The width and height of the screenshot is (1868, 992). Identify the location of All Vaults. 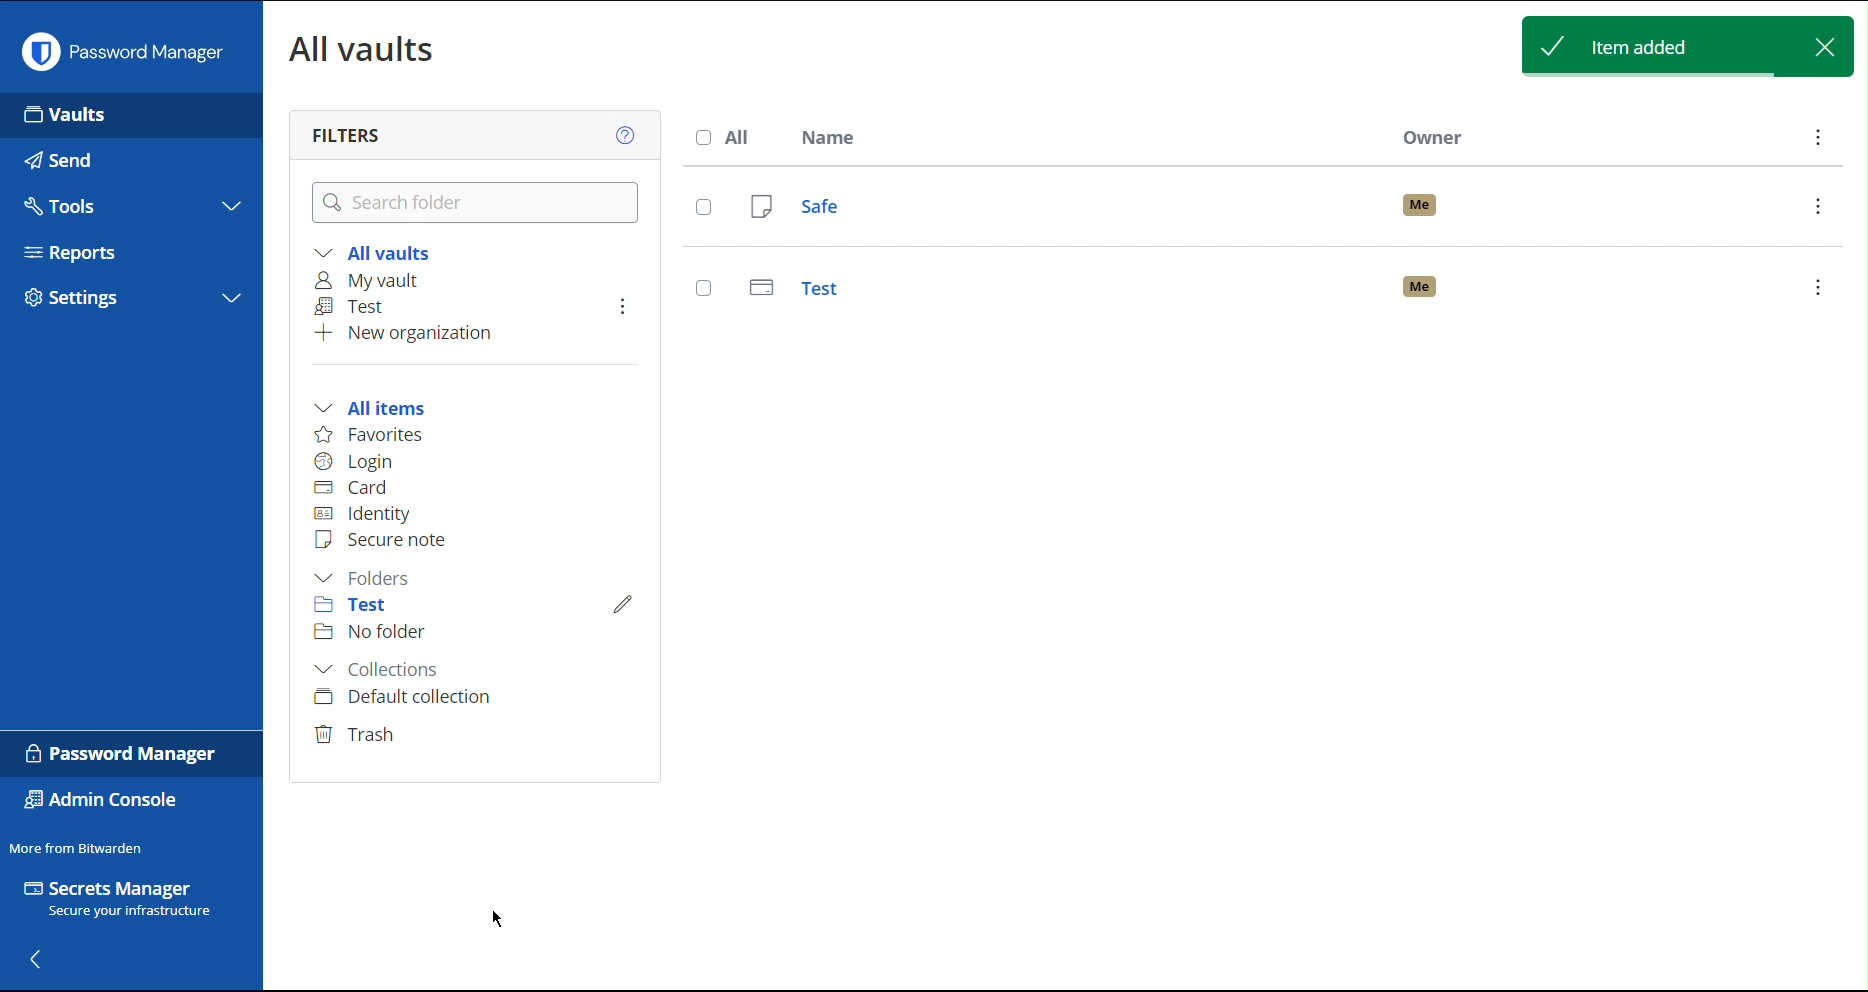
(366, 47).